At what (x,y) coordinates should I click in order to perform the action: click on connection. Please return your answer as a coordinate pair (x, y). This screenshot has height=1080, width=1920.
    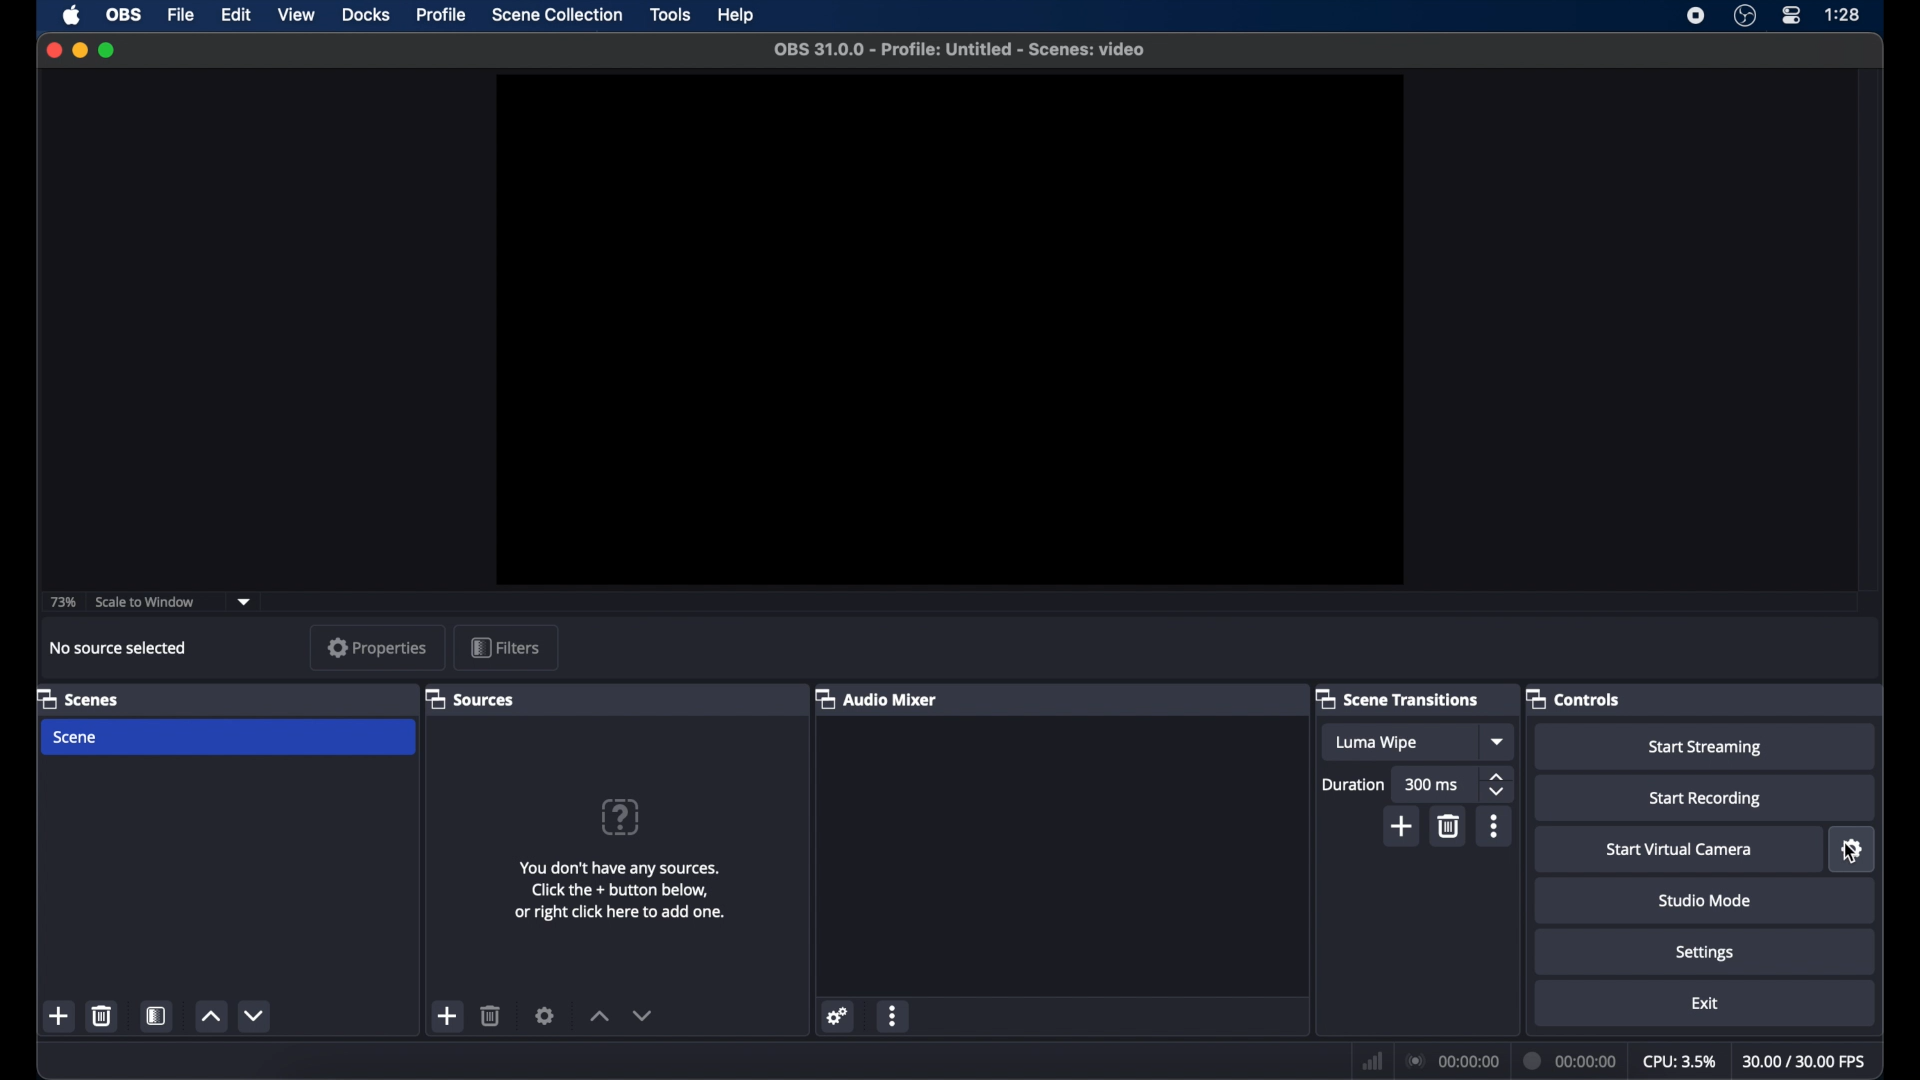
    Looking at the image, I should click on (1451, 1060).